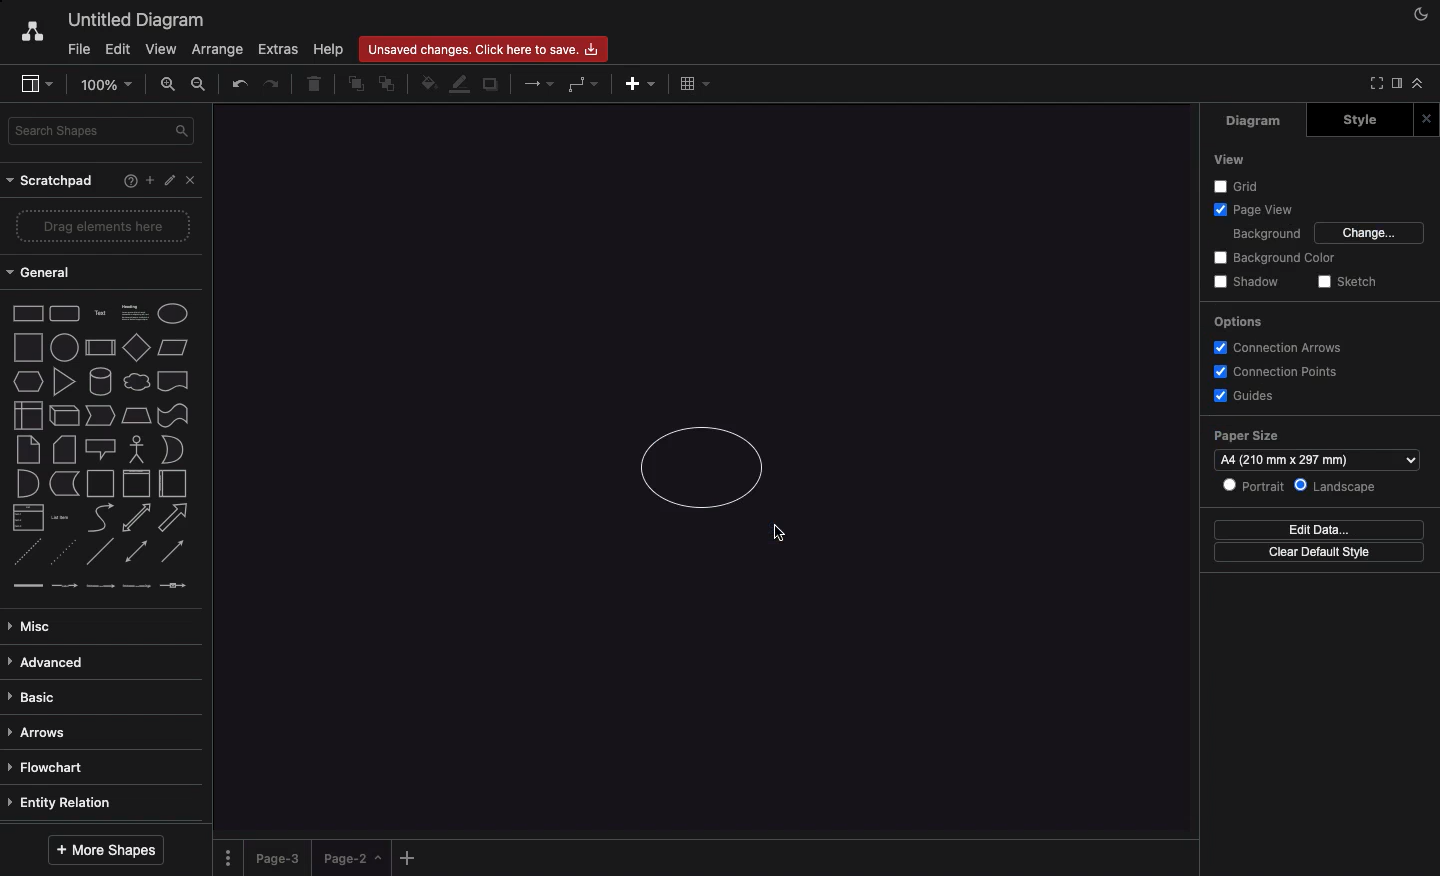 The image size is (1440, 876). I want to click on More shapes, so click(109, 849).